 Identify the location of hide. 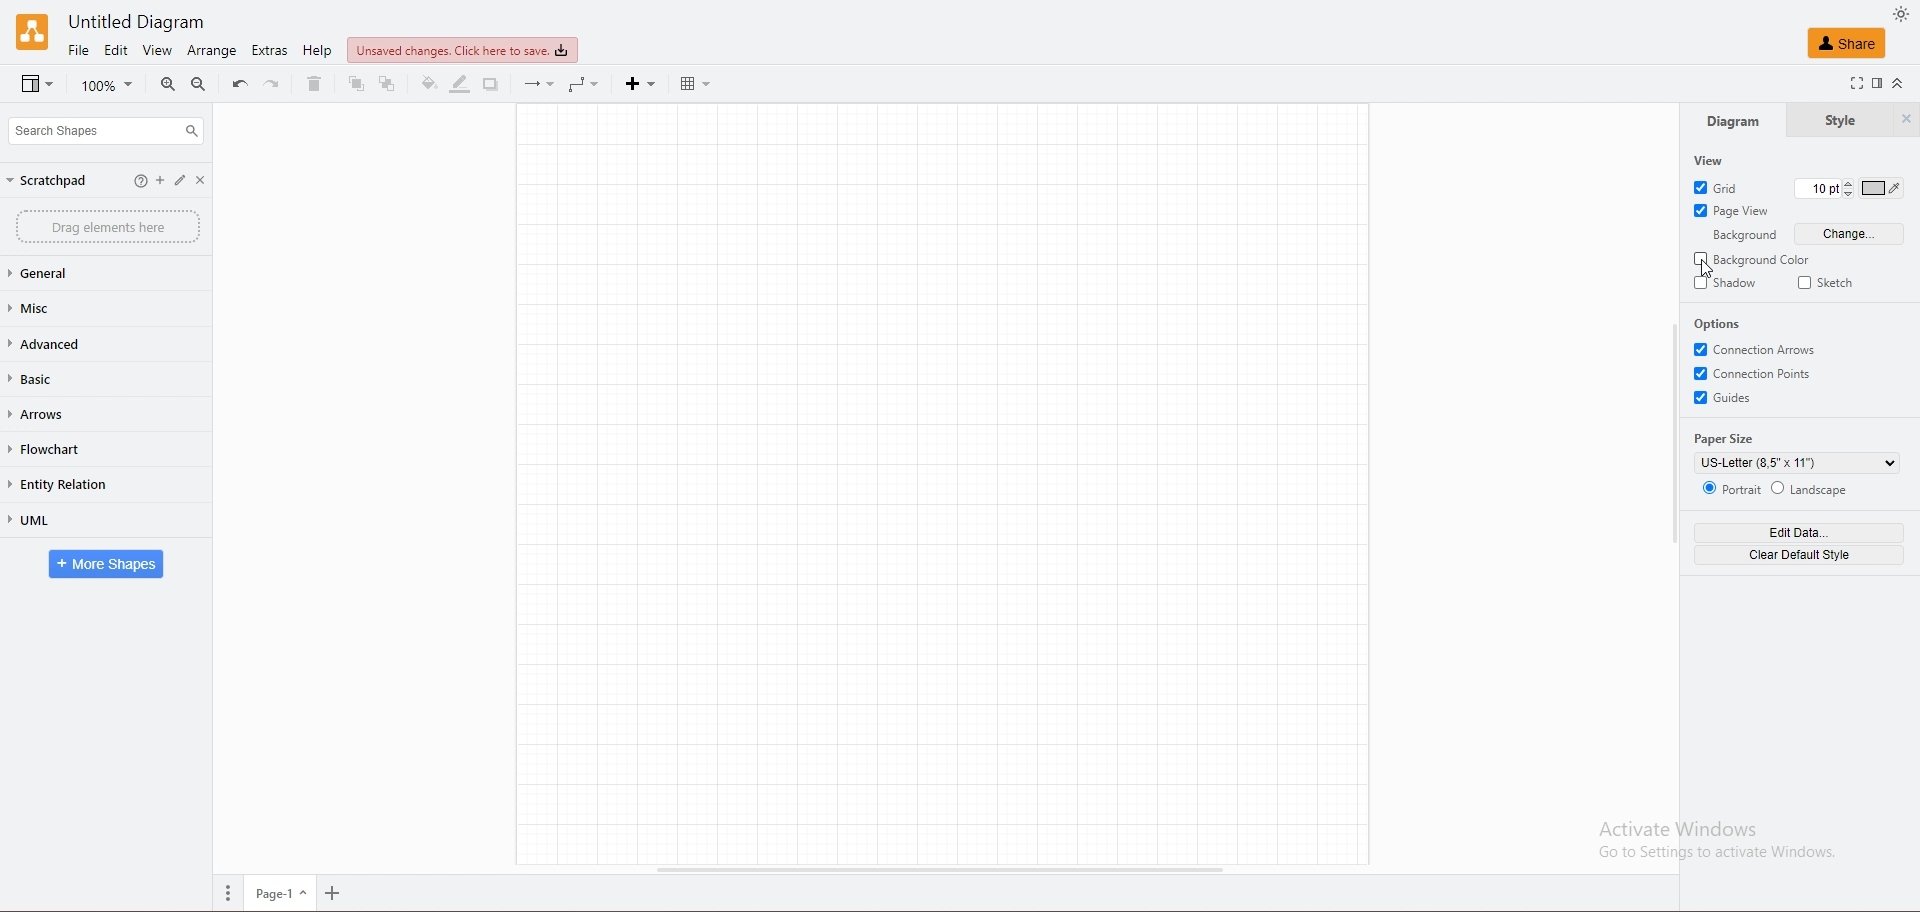
(1906, 120).